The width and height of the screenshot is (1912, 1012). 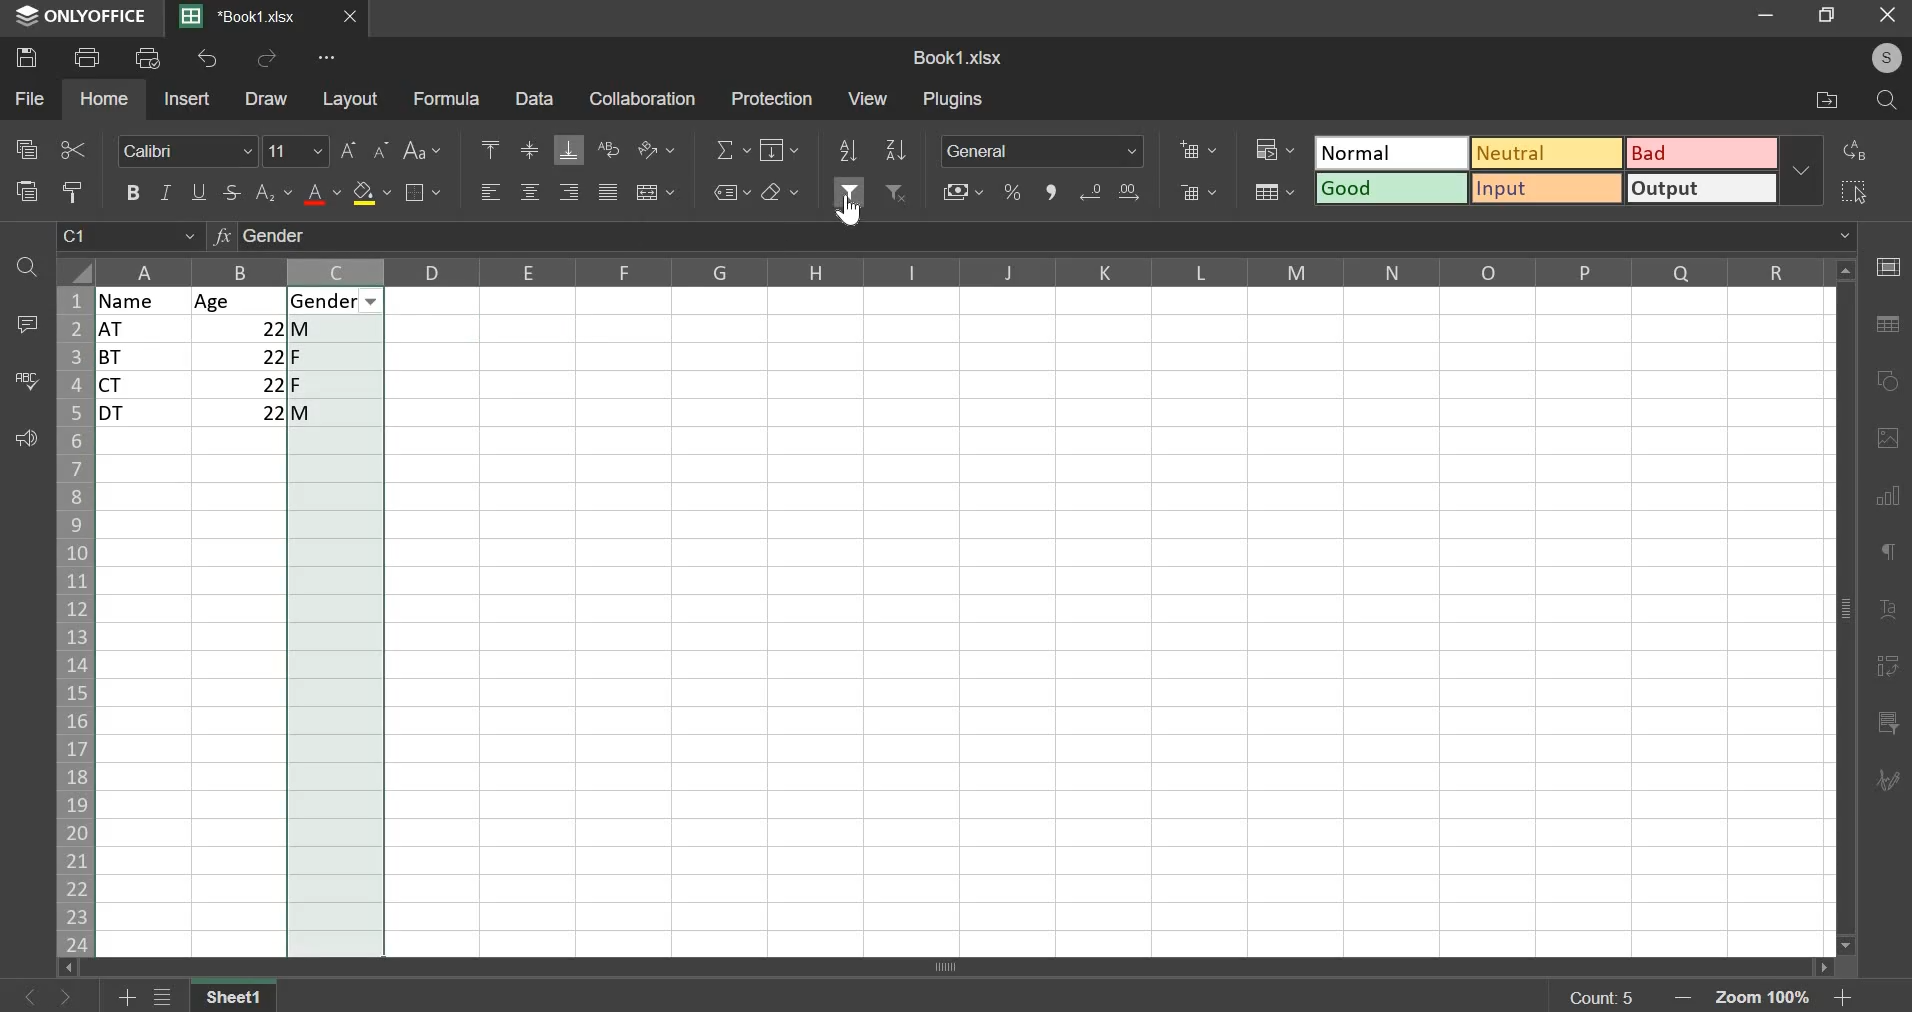 I want to click on font size decrease, so click(x=383, y=148).